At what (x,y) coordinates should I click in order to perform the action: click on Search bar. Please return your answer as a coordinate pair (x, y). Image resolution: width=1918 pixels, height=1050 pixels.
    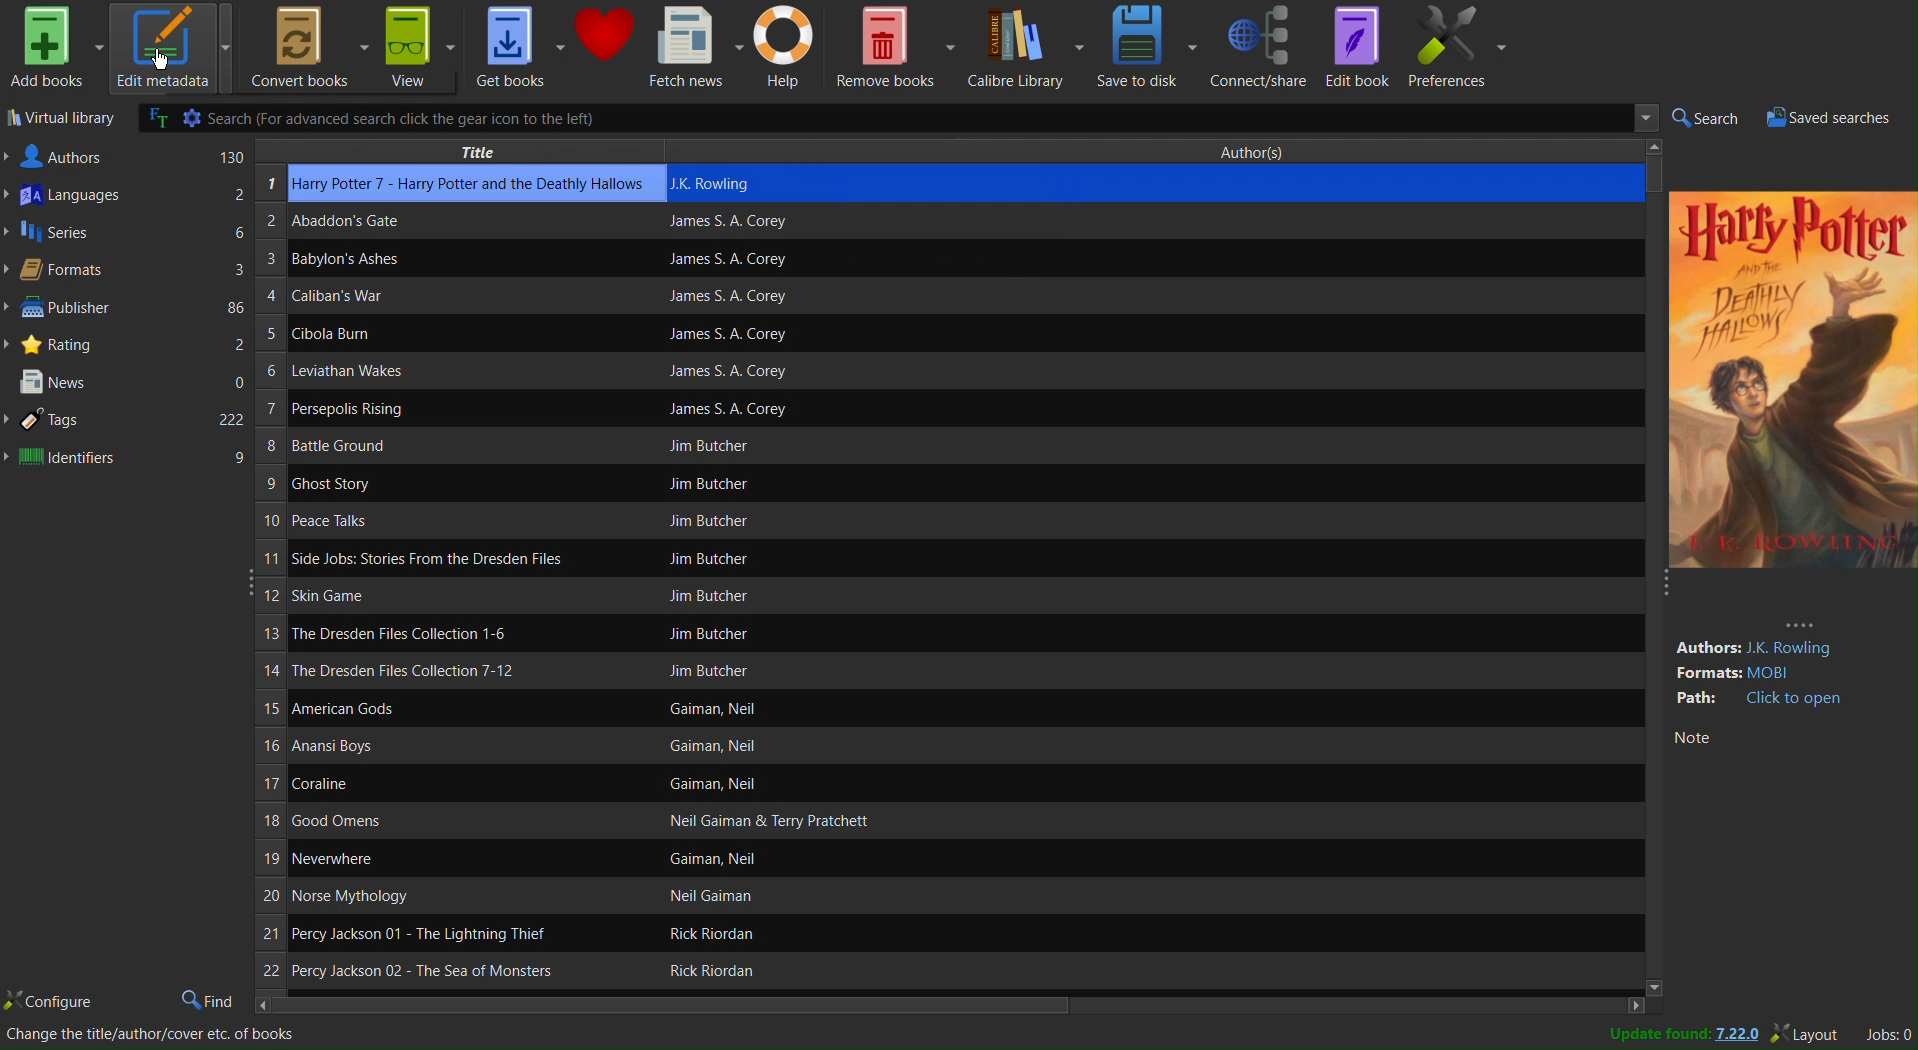
    Looking at the image, I should click on (884, 117).